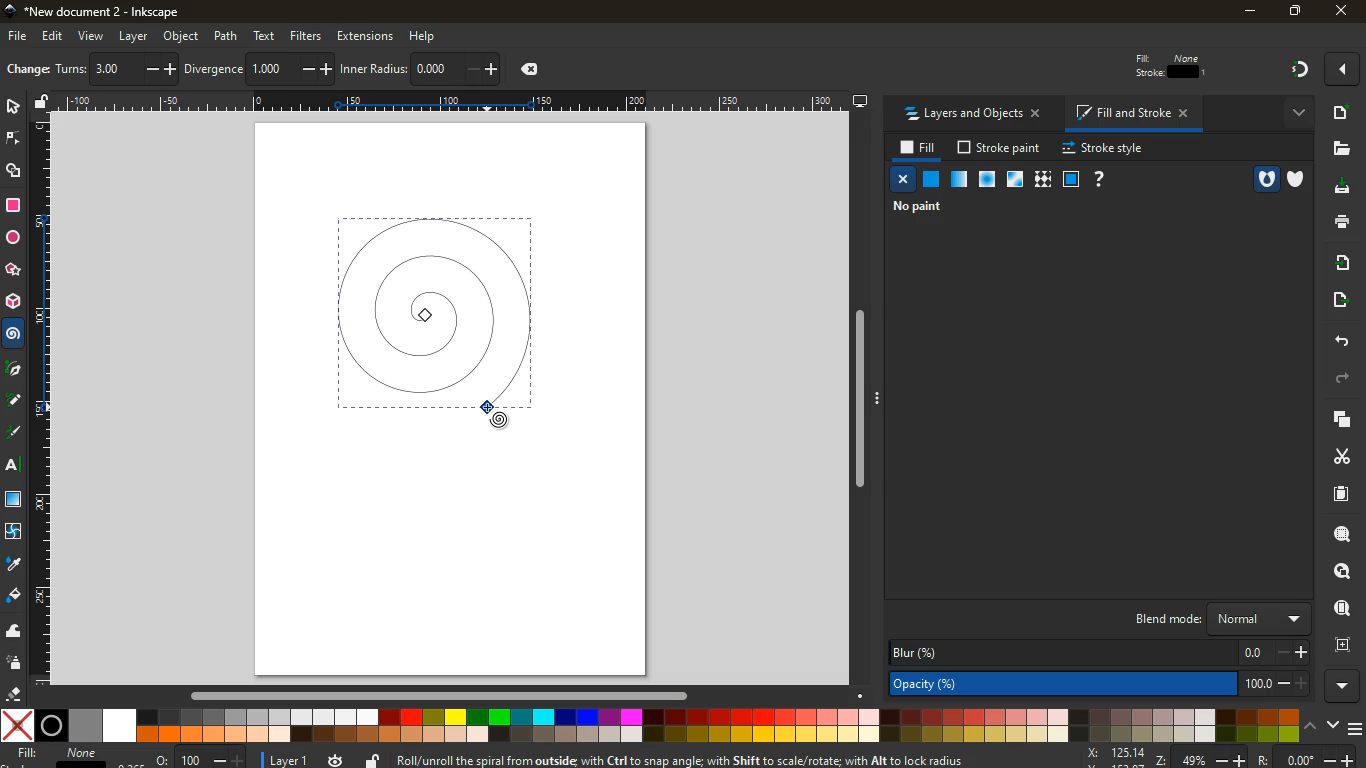 The image size is (1366, 768). Describe the element at coordinates (1347, 379) in the screenshot. I see `forward` at that location.